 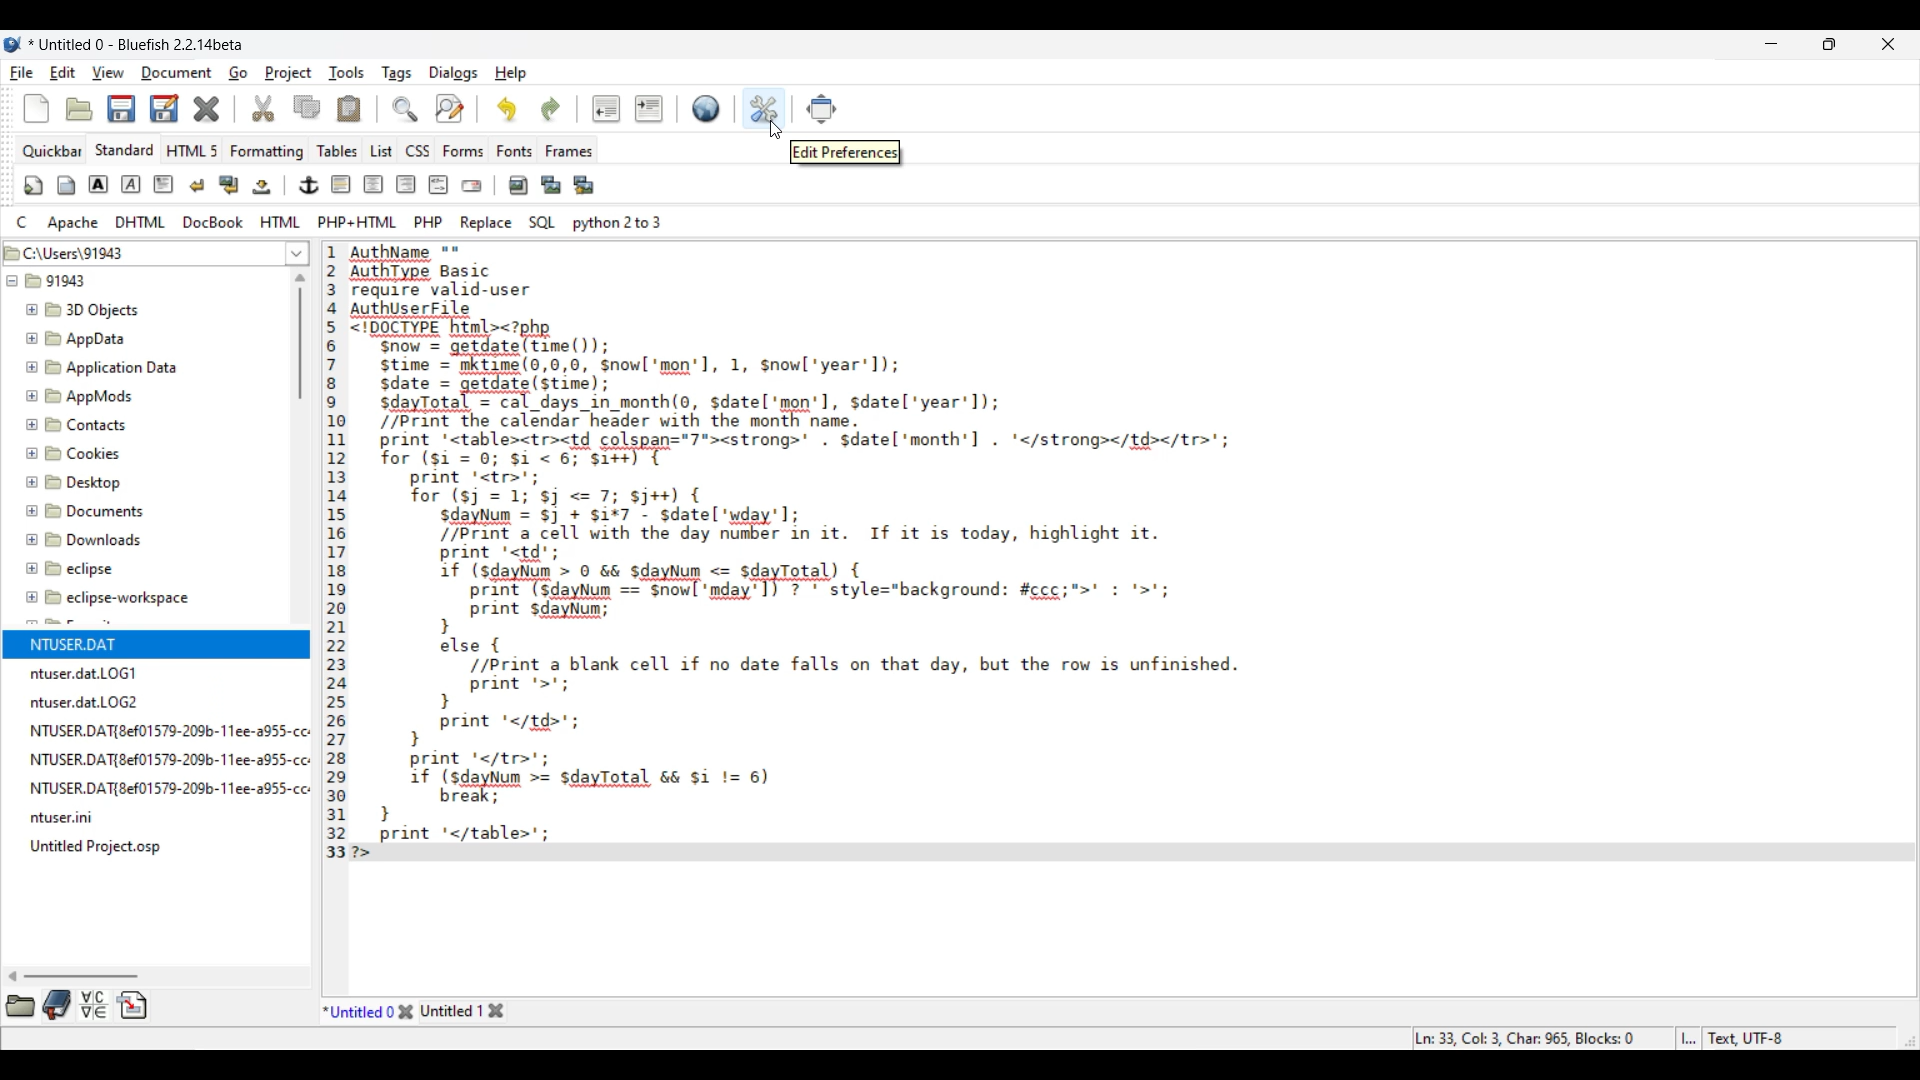 I want to click on File menu, so click(x=22, y=73).